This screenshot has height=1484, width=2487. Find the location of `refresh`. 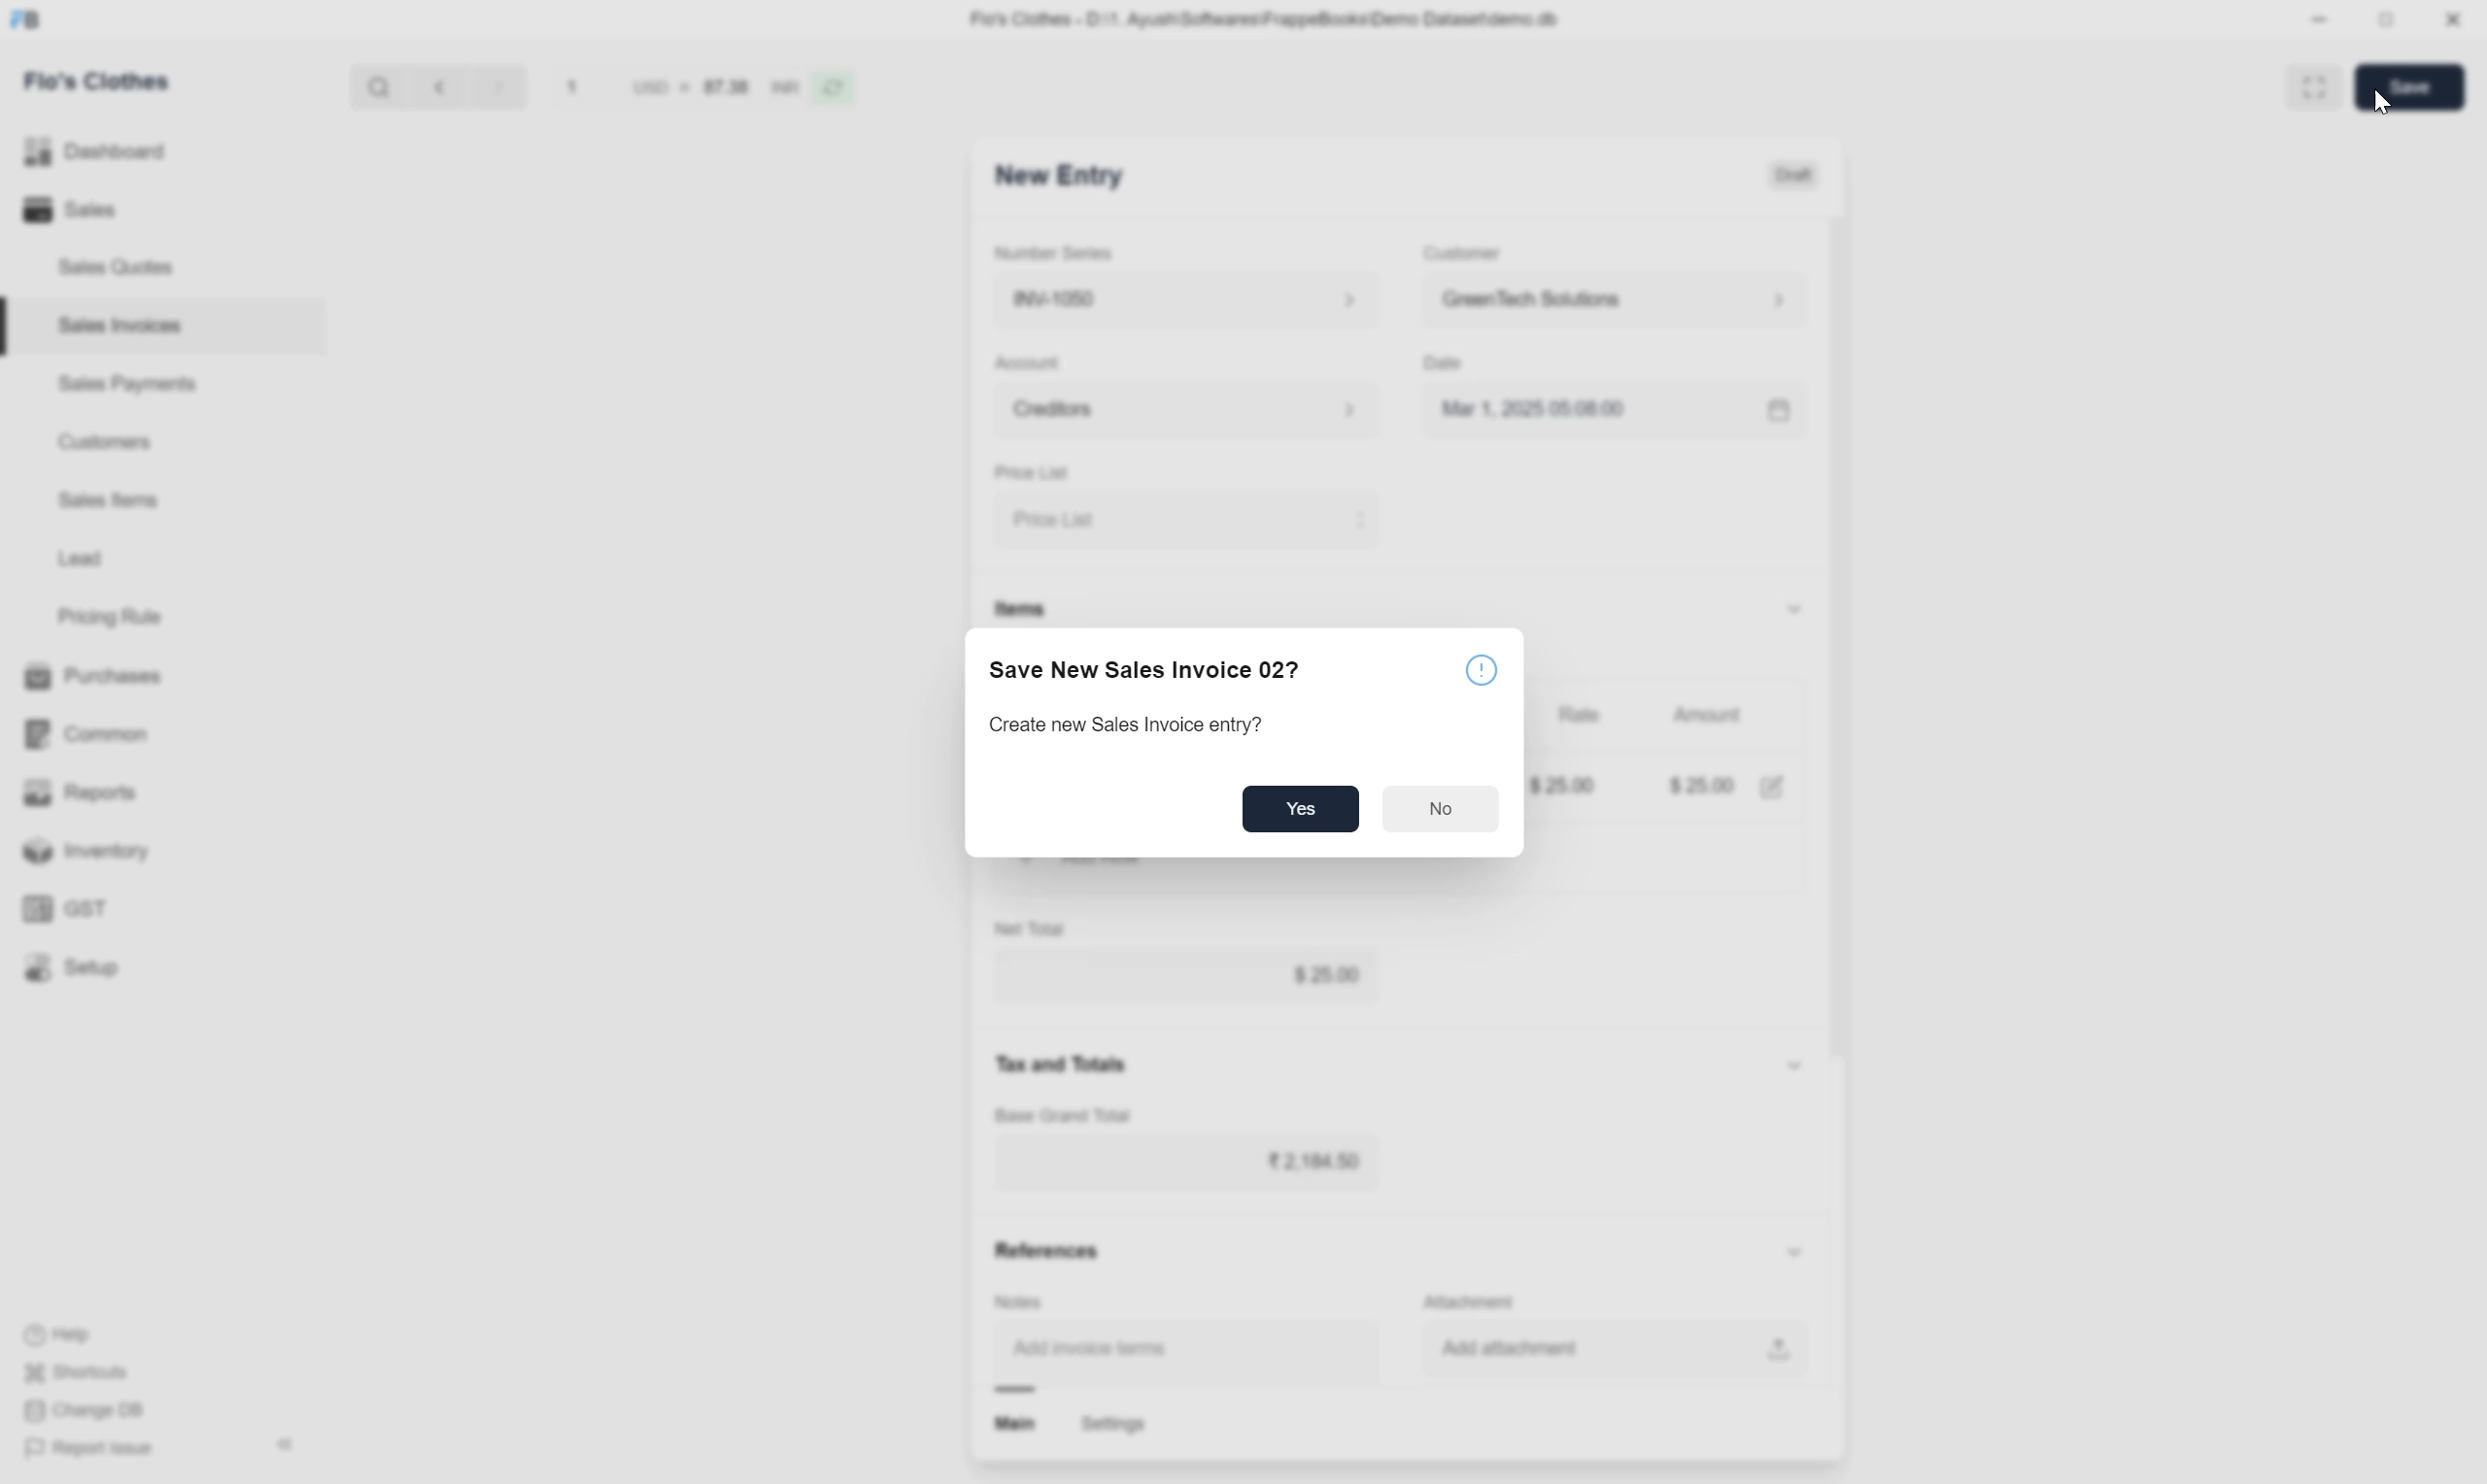

refresh is located at coordinates (839, 93).